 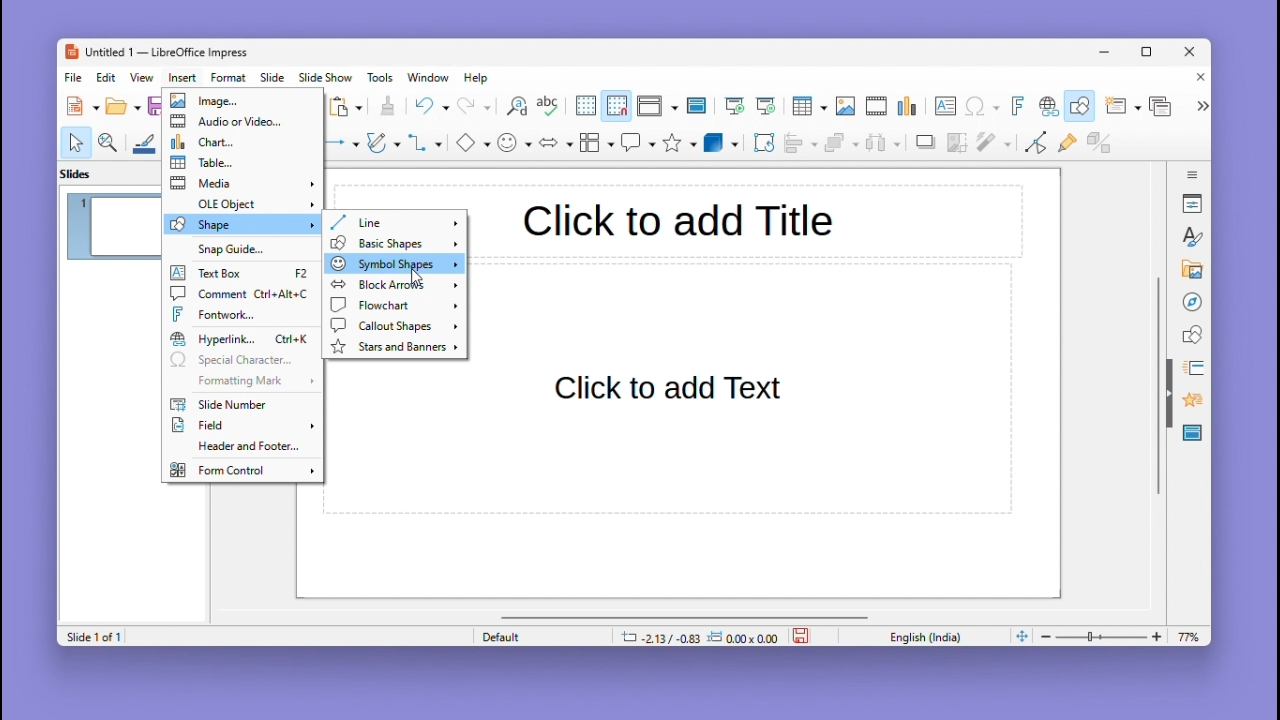 I want to click on Stars and banners, so click(x=394, y=347).